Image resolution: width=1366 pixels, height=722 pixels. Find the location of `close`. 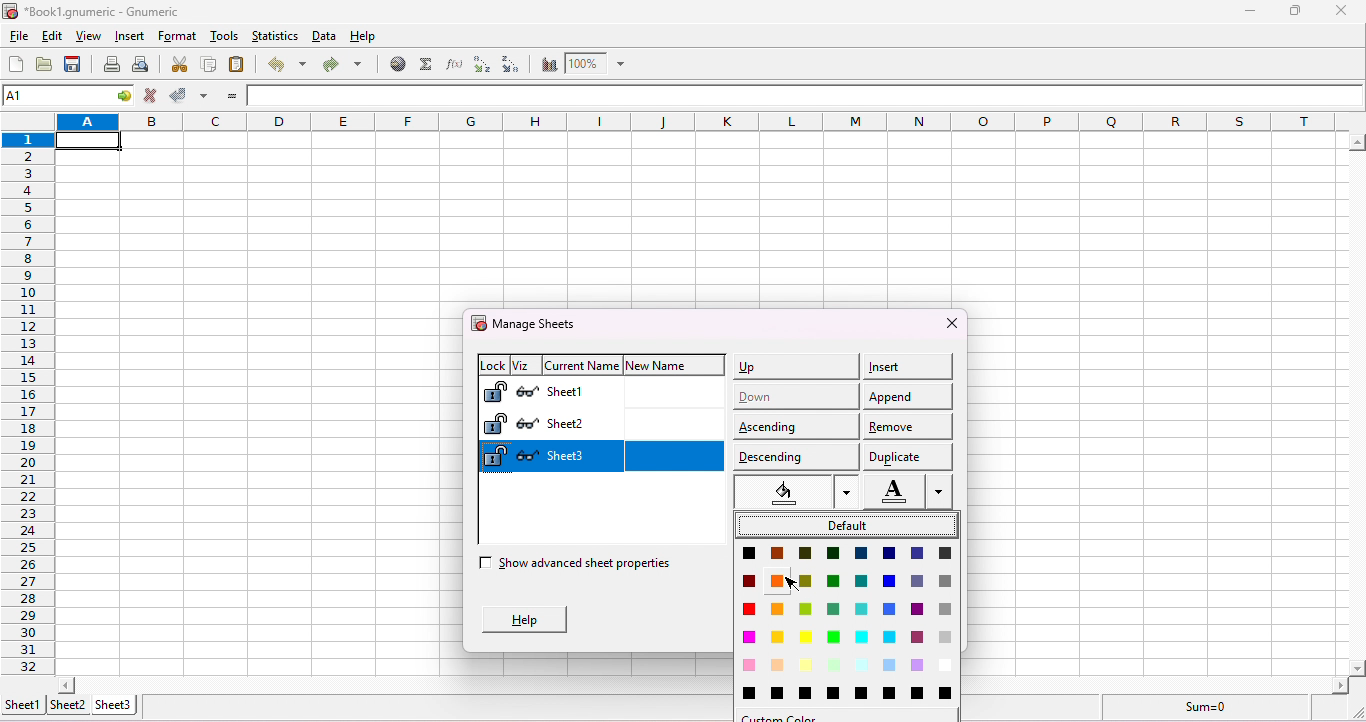

close is located at coordinates (934, 324).